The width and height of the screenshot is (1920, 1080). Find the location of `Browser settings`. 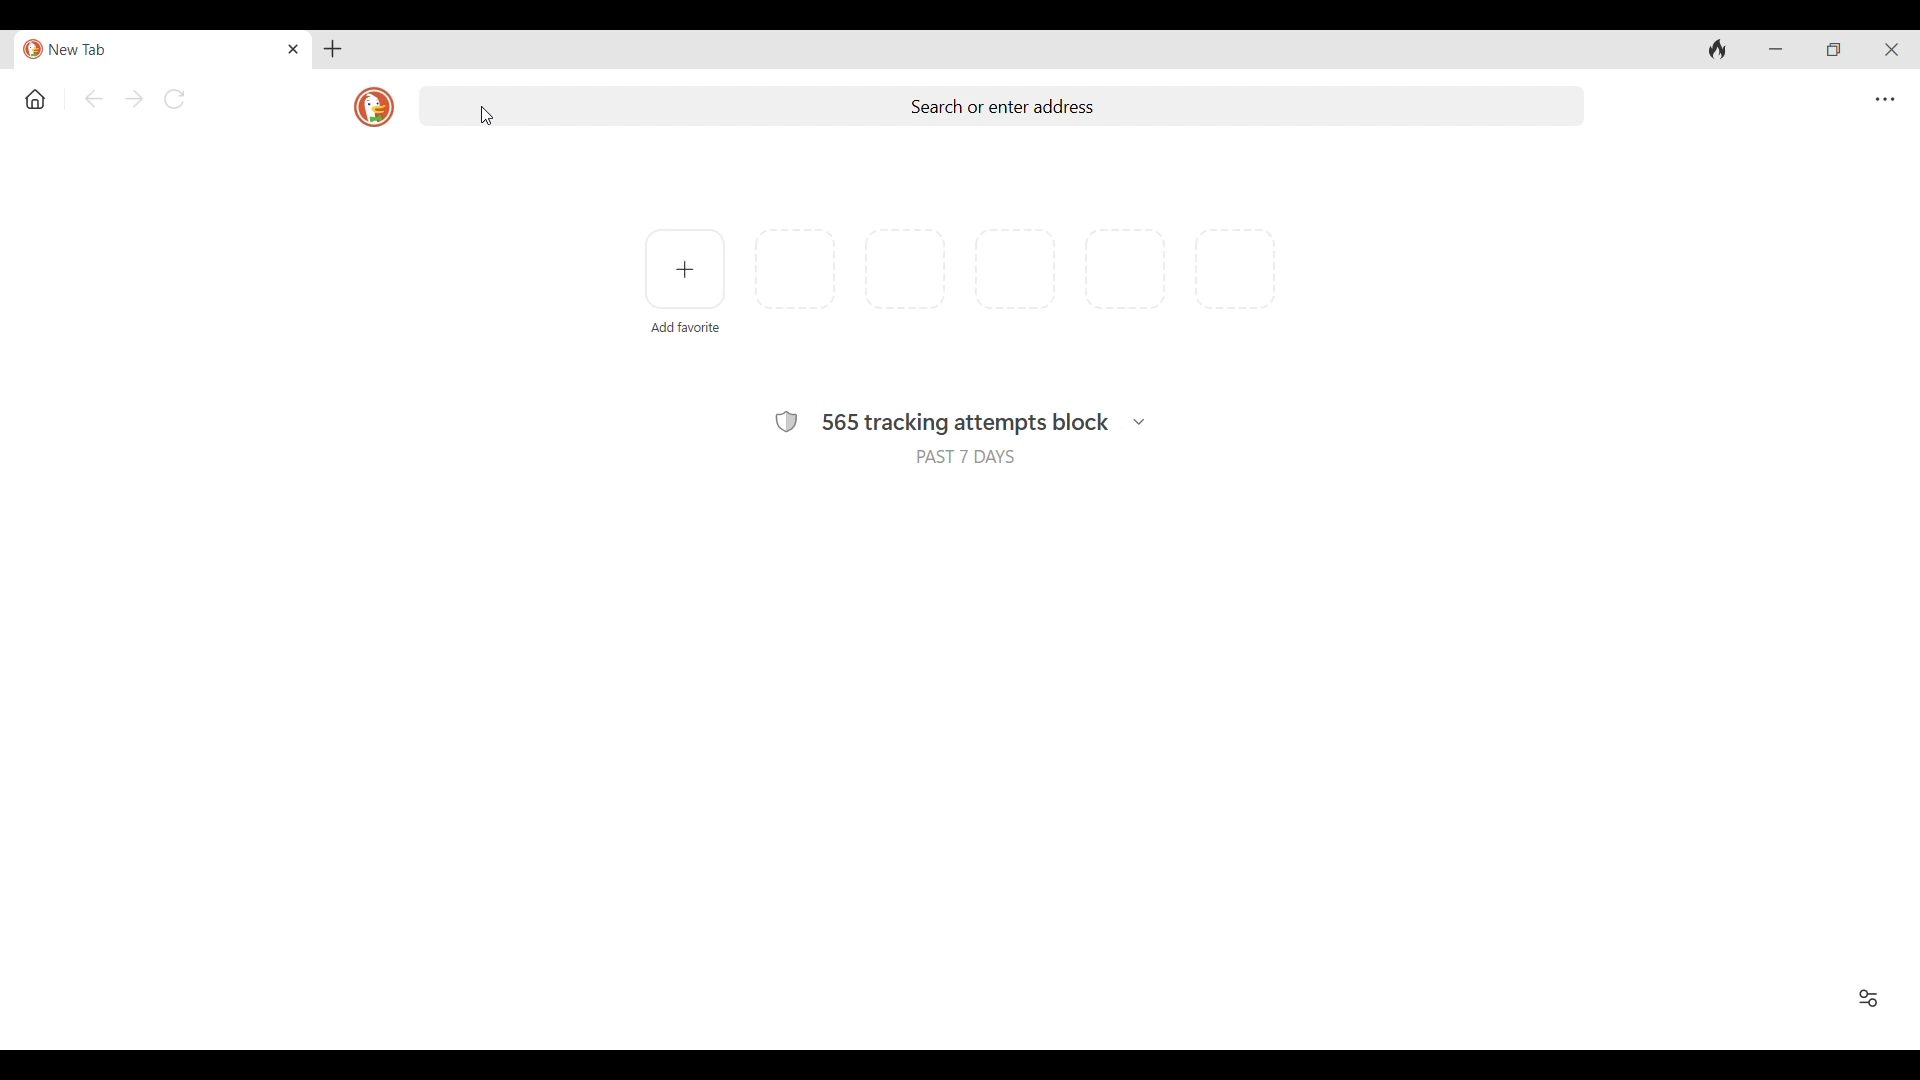

Browser settings is located at coordinates (1885, 100).